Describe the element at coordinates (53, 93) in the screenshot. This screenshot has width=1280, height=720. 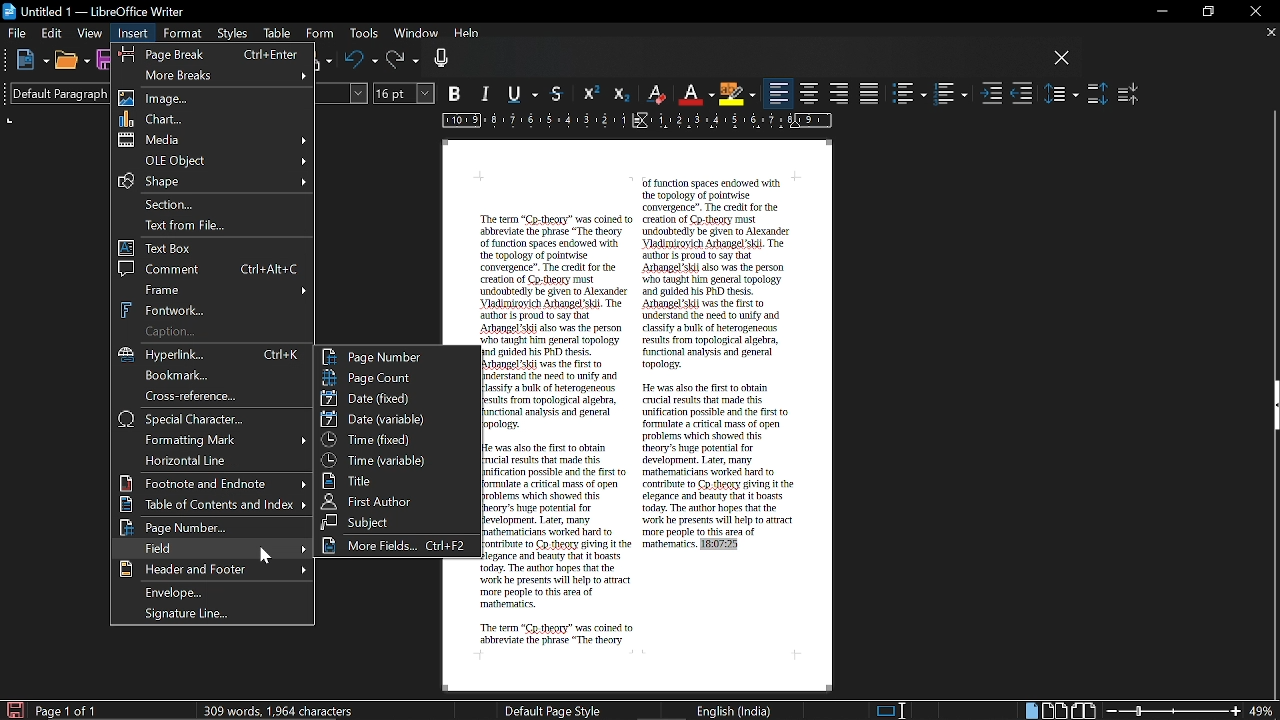
I see `Paragraph style` at that location.